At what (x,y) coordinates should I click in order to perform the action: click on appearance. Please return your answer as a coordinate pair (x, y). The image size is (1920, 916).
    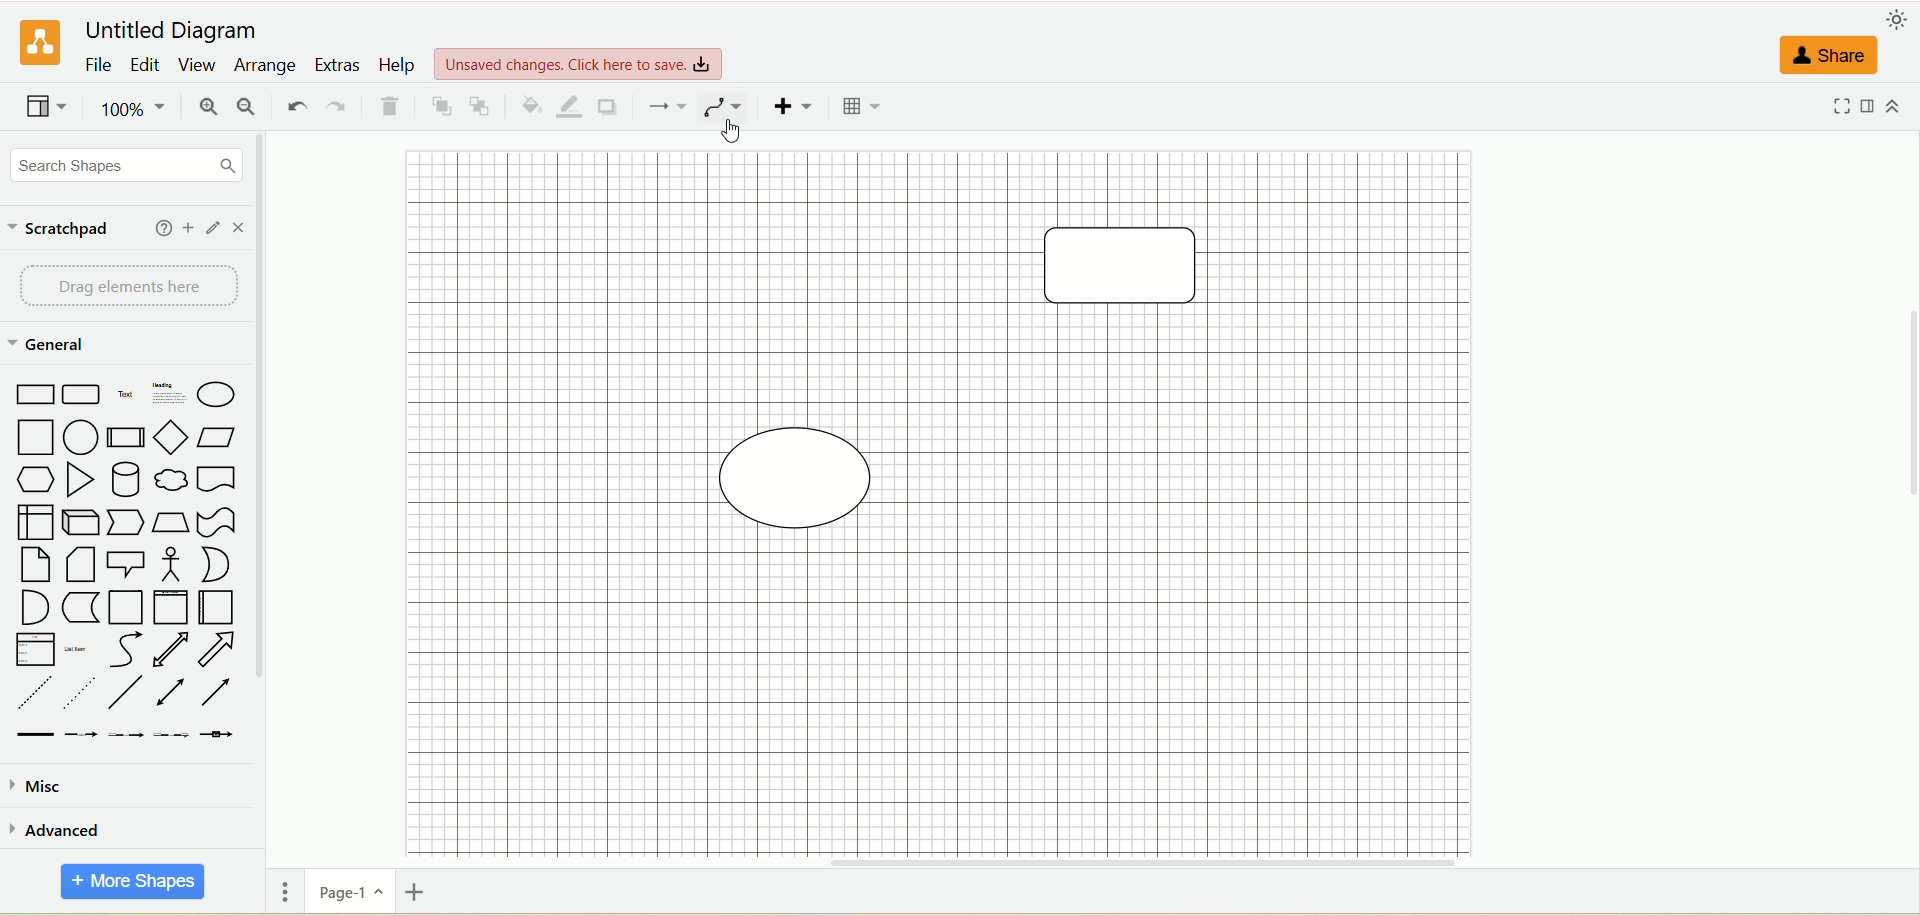
    Looking at the image, I should click on (1897, 23).